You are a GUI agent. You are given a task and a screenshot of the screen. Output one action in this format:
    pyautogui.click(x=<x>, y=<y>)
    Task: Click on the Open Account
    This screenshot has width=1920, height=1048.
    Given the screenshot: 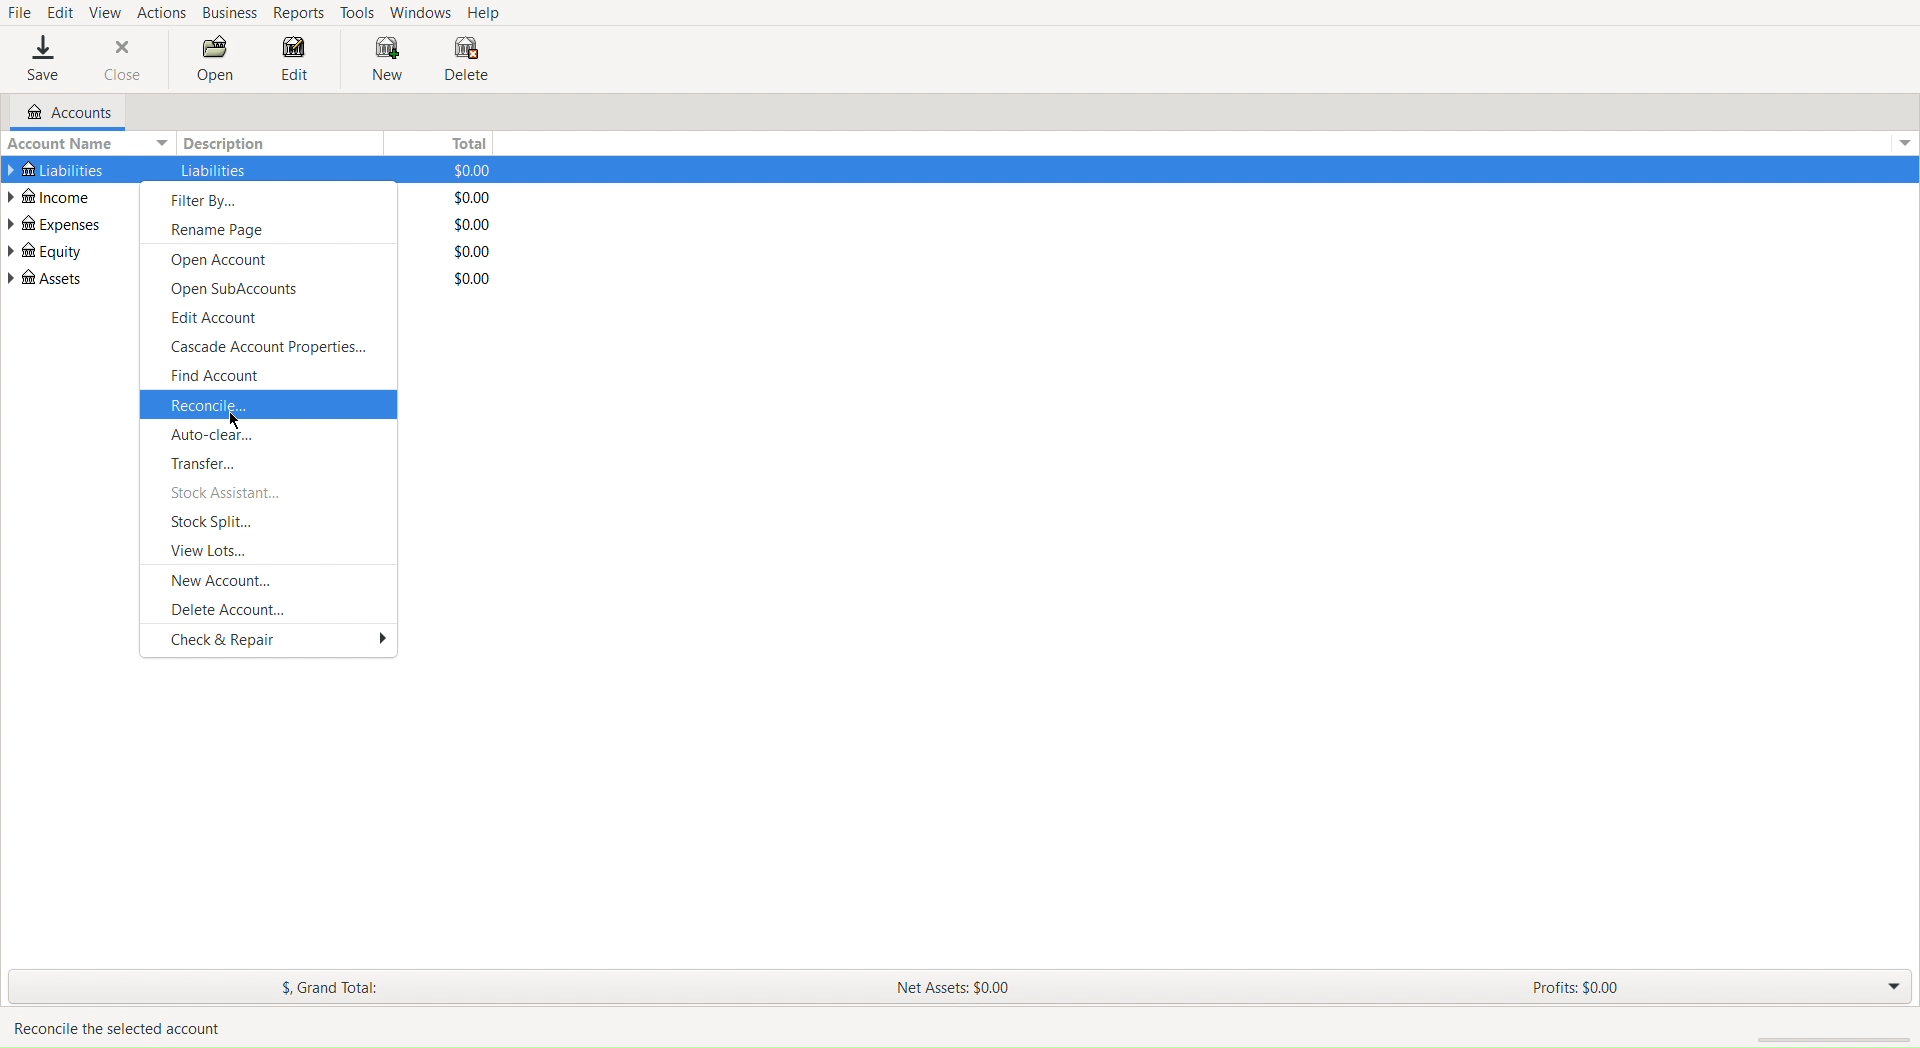 What is the action you would take?
    pyautogui.click(x=267, y=261)
    